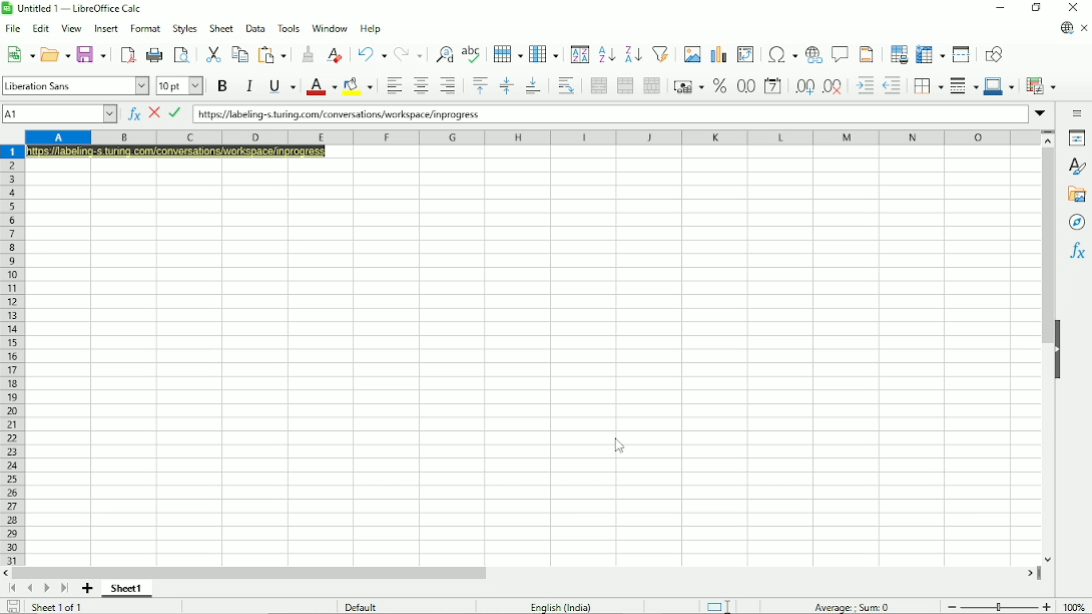 The width and height of the screenshot is (1092, 614). What do you see at coordinates (421, 86) in the screenshot?
I see `Align center` at bounding box center [421, 86].